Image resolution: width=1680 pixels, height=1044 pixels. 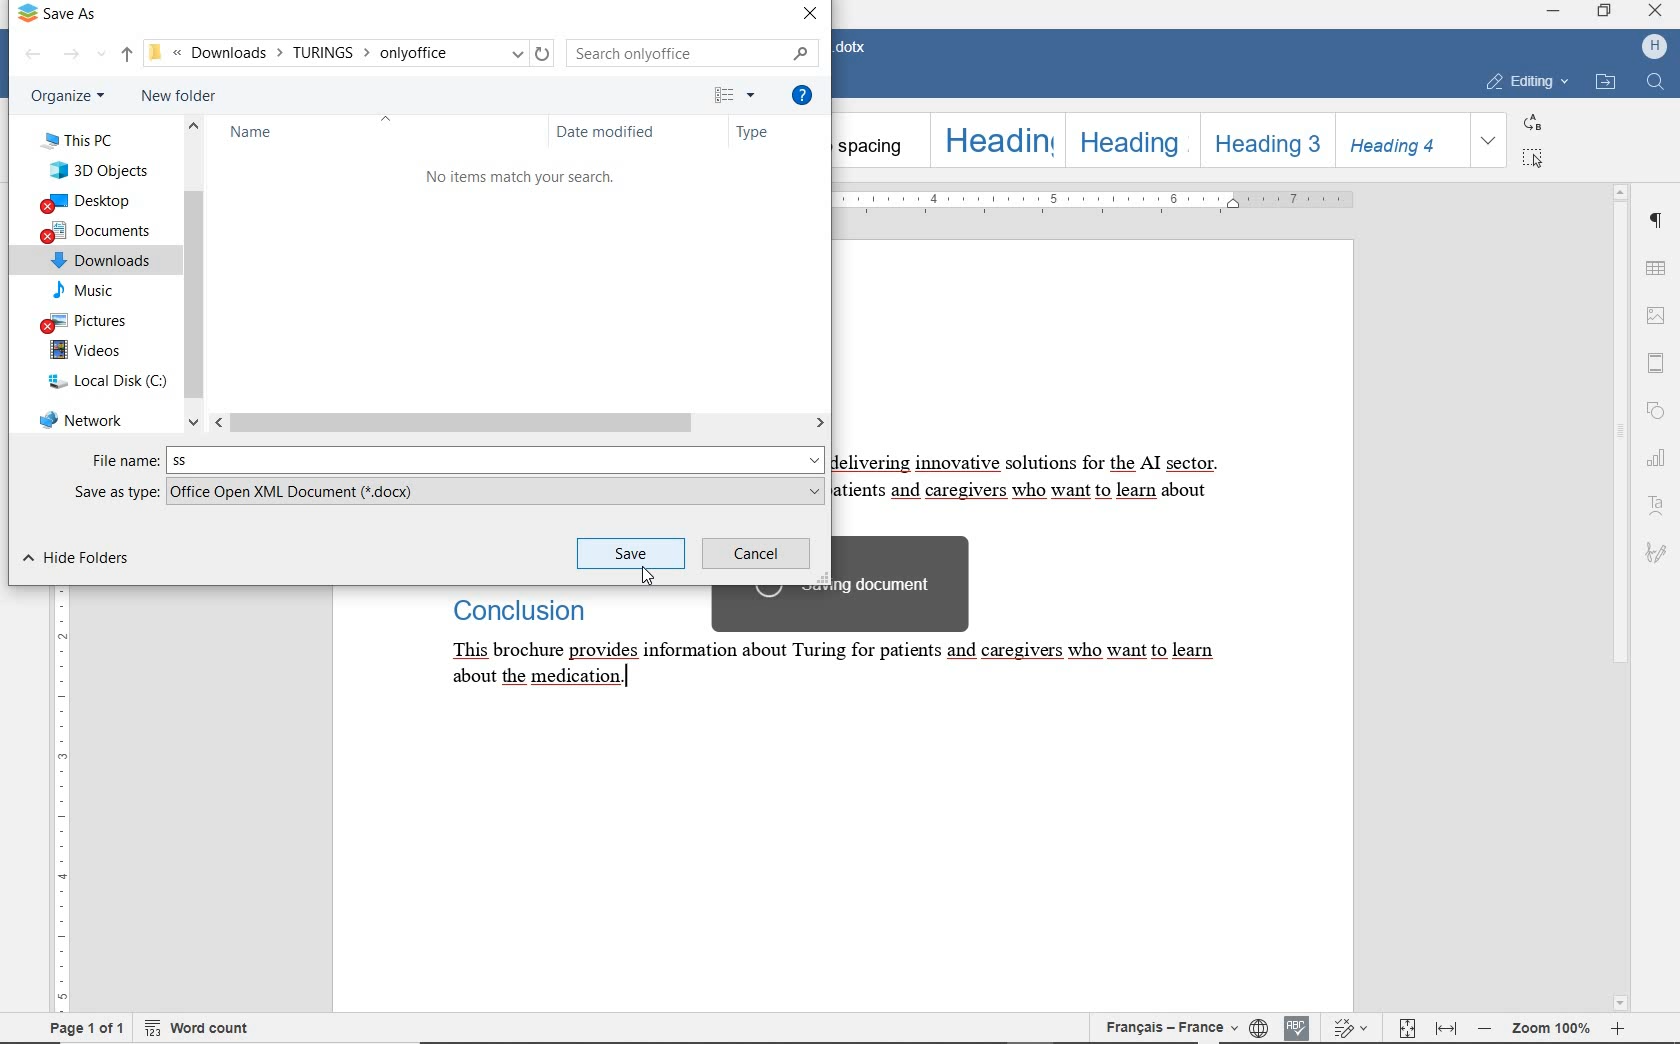 What do you see at coordinates (336, 53) in the screenshot?
I see `PATH` at bounding box center [336, 53].